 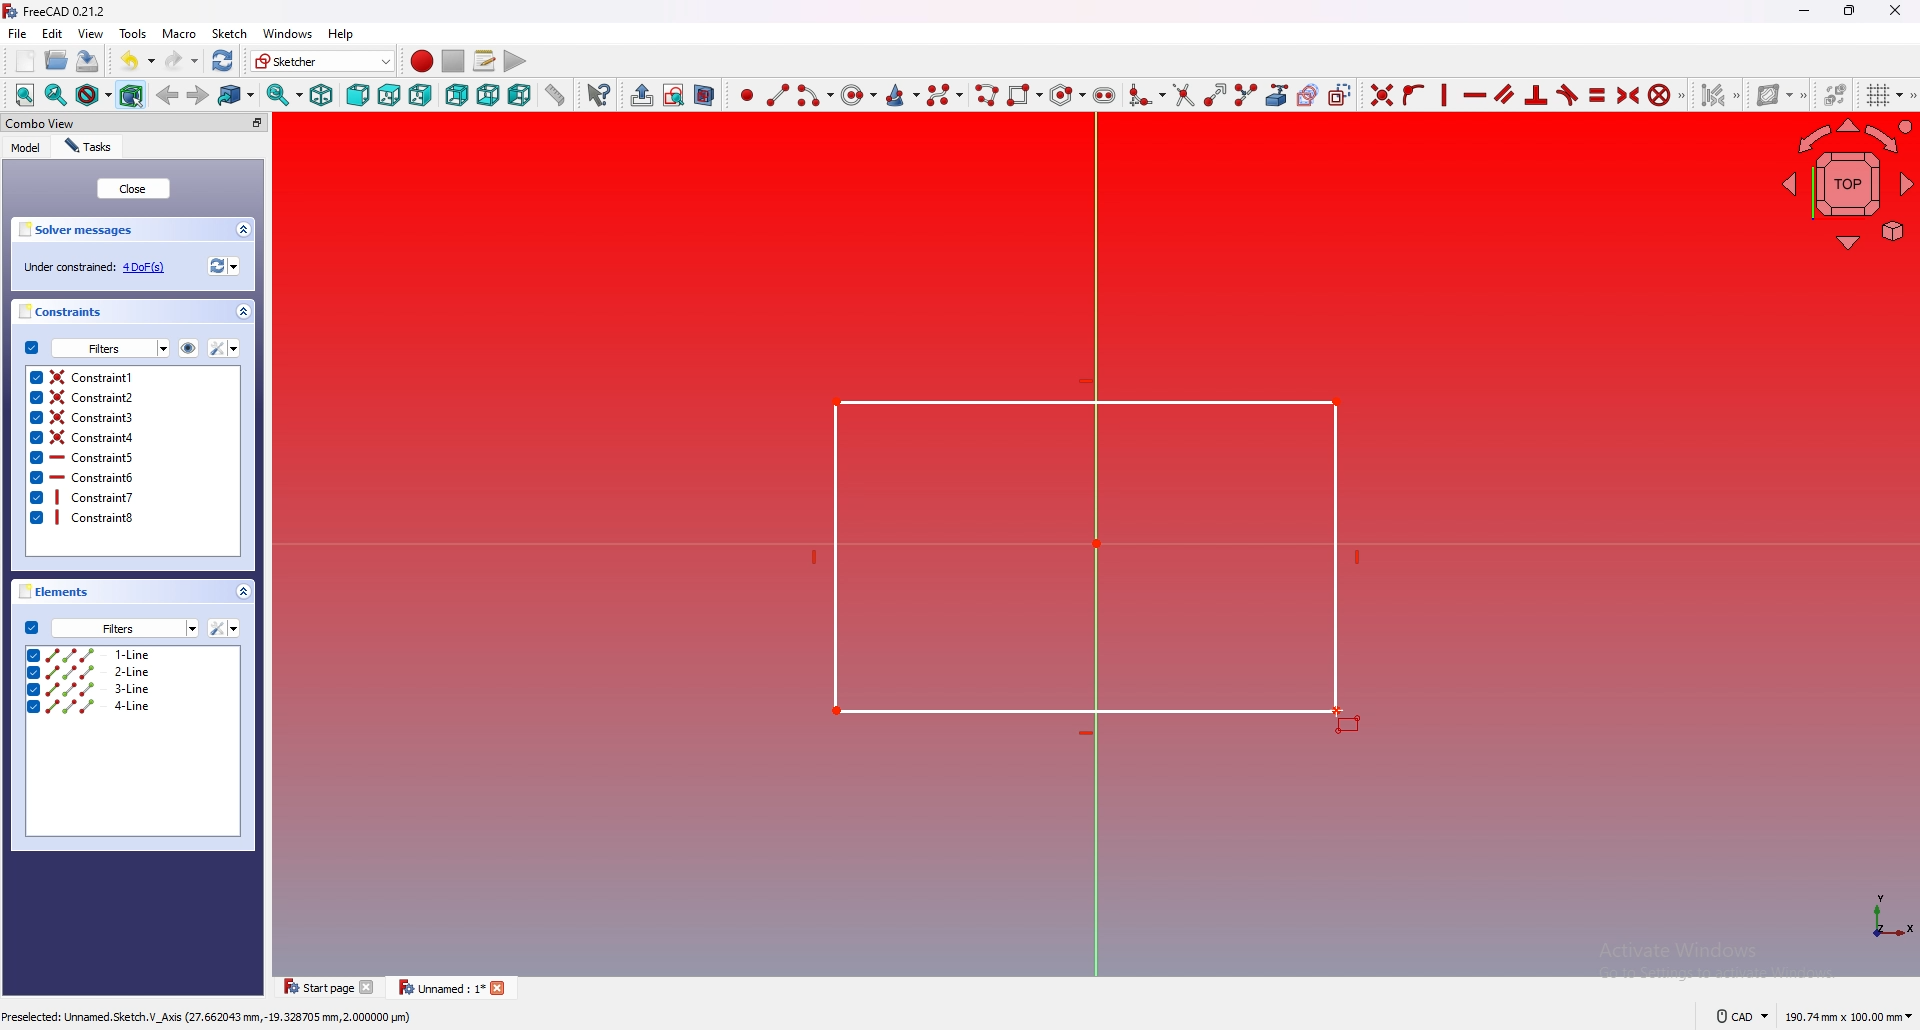 I want to click on 2 line, so click(x=136, y=671).